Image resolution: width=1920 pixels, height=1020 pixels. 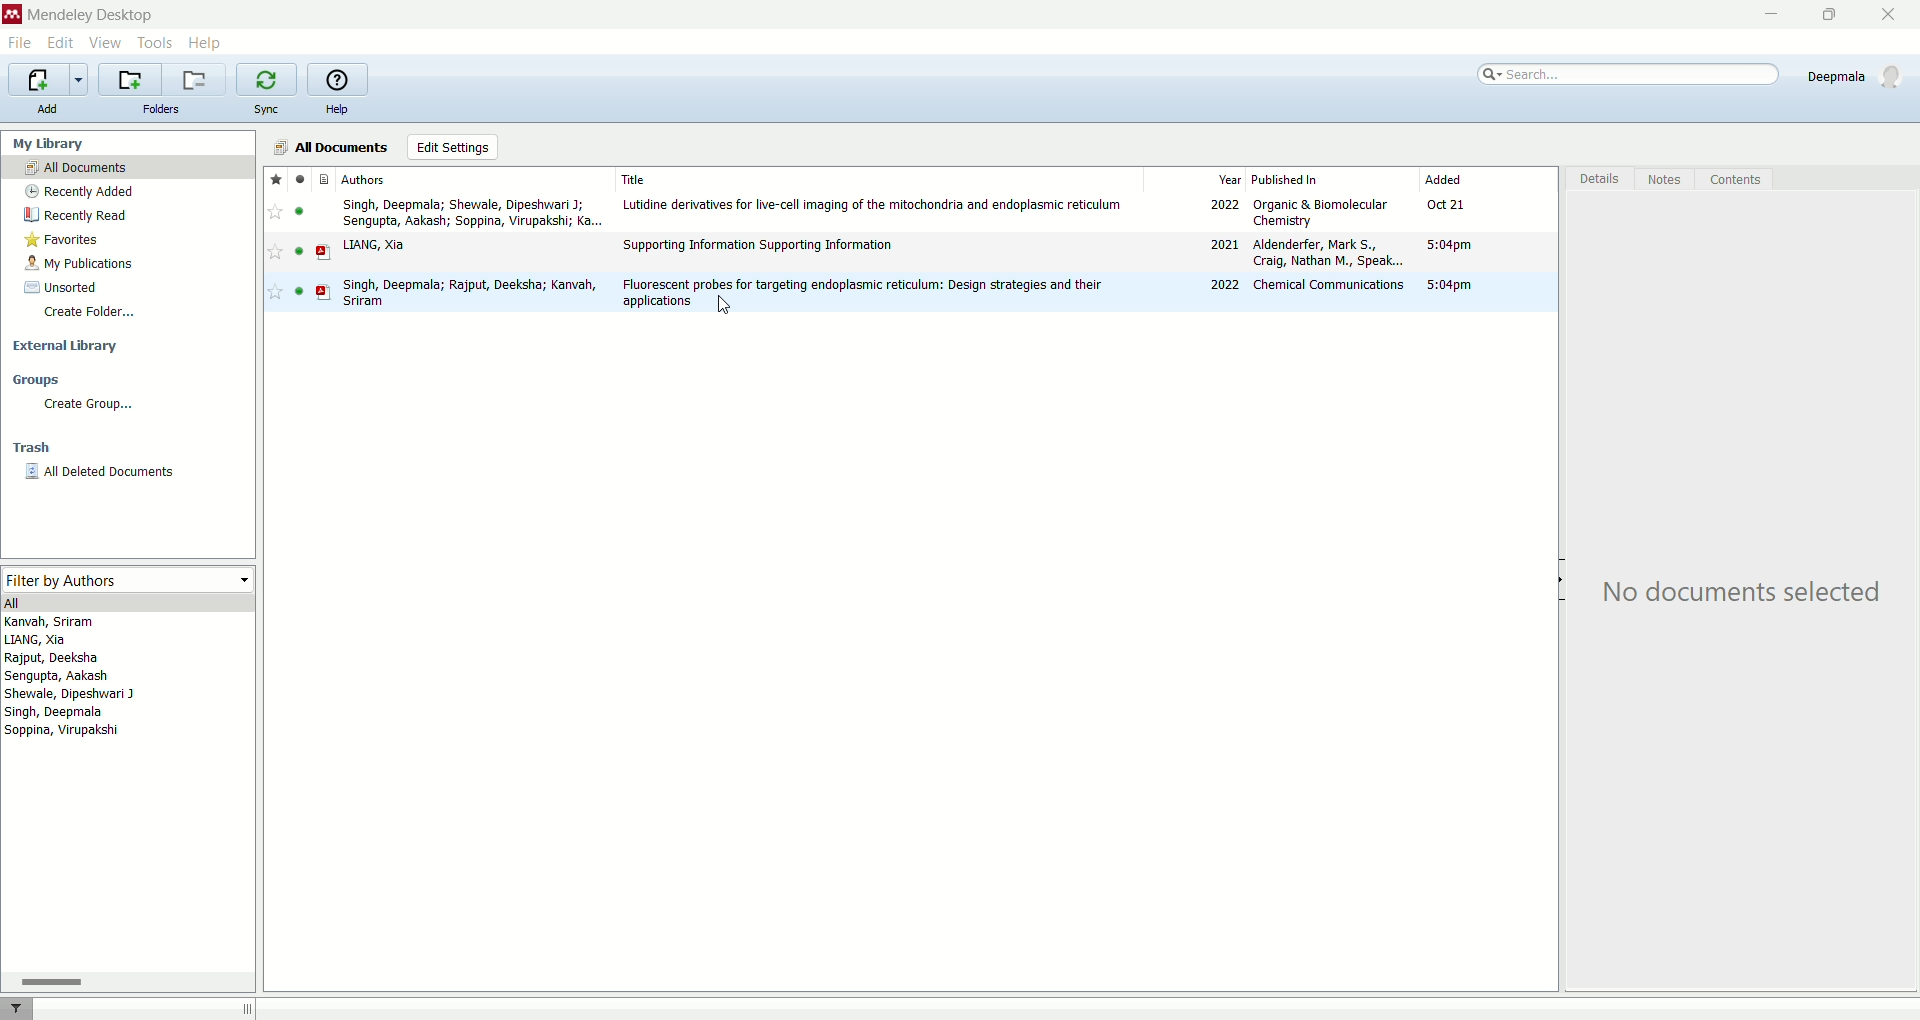 I want to click on online help guide for mendeley, so click(x=334, y=79).